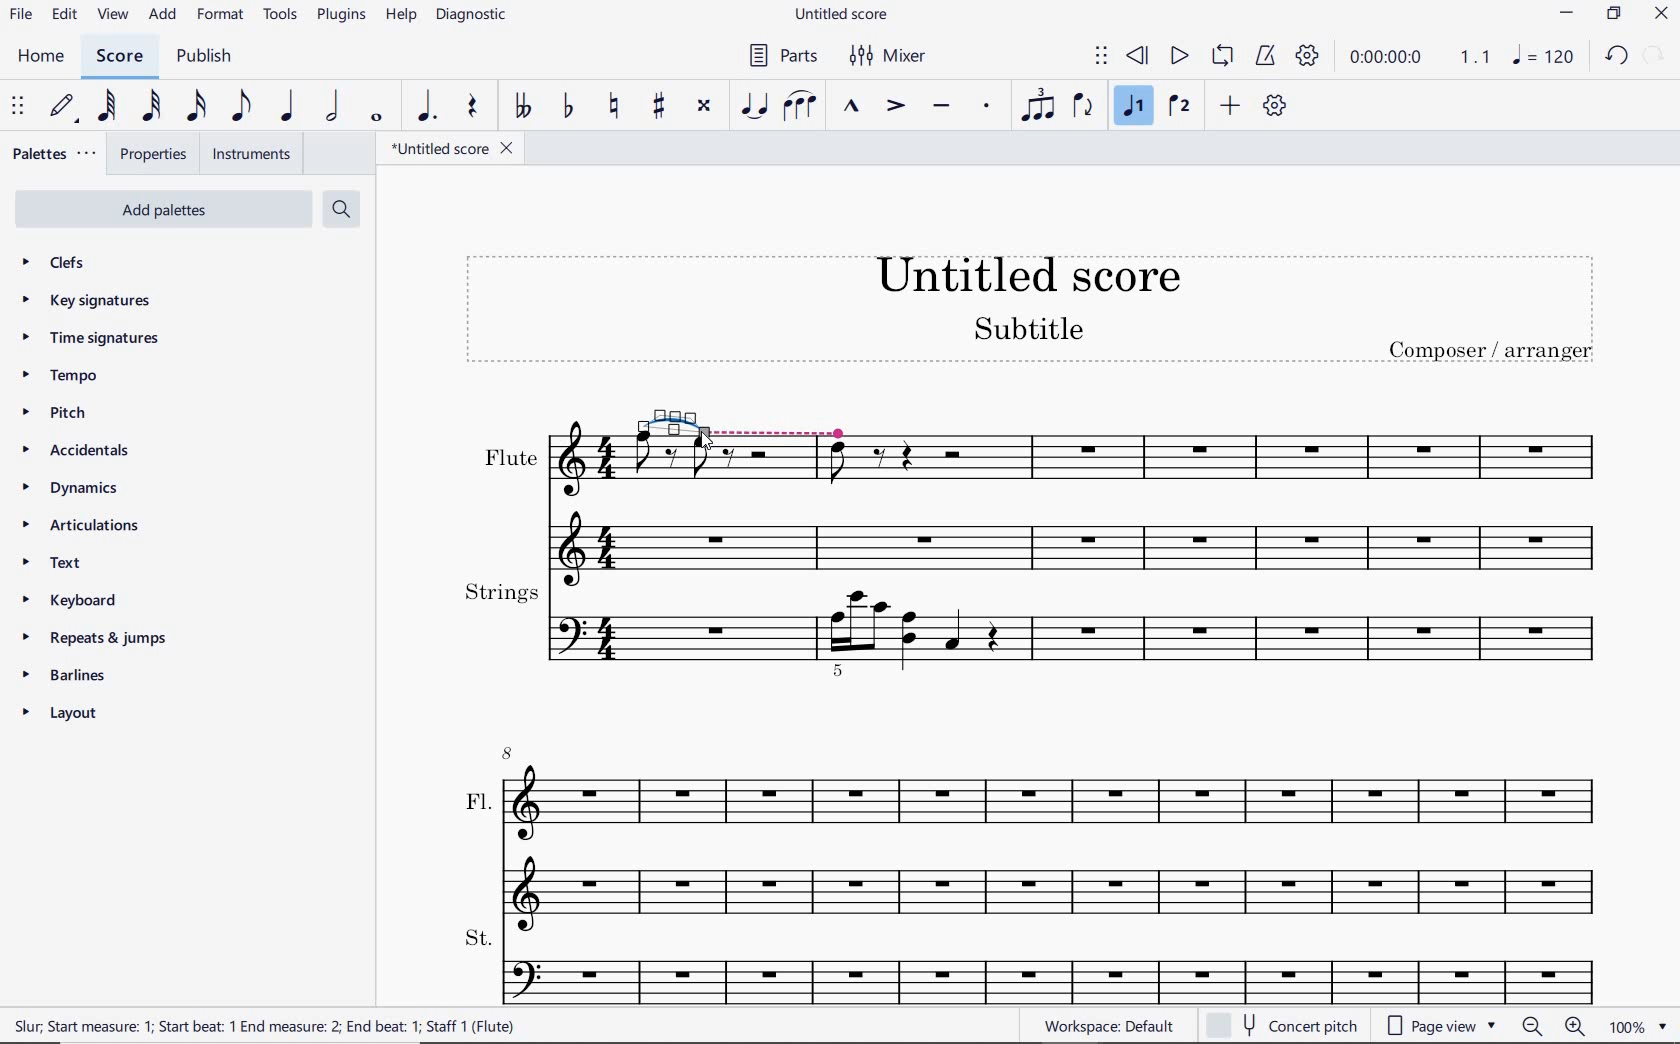 This screenshot has width=1680, height=1044. Describe the element at coordinates (1113, 1028) in the screenshot. I see `workplace: default` at that location.